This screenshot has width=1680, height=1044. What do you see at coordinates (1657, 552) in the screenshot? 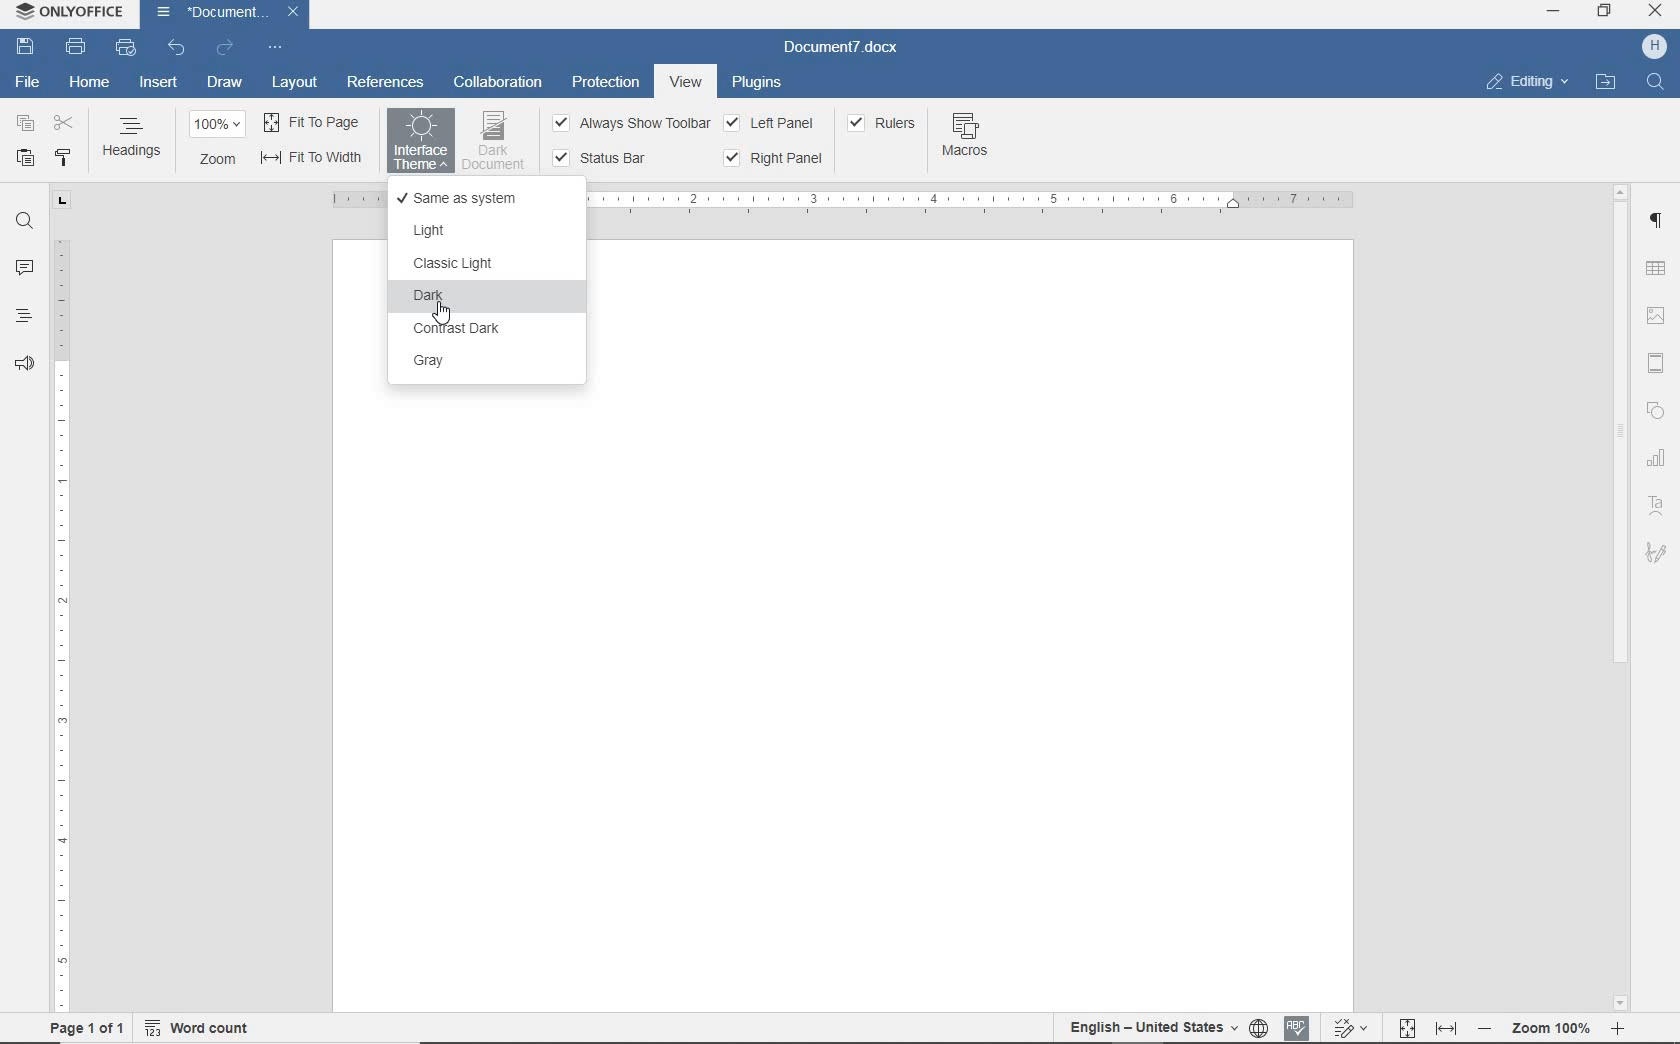
I see `SIGNATURE` at bounding box center [1657, 552].